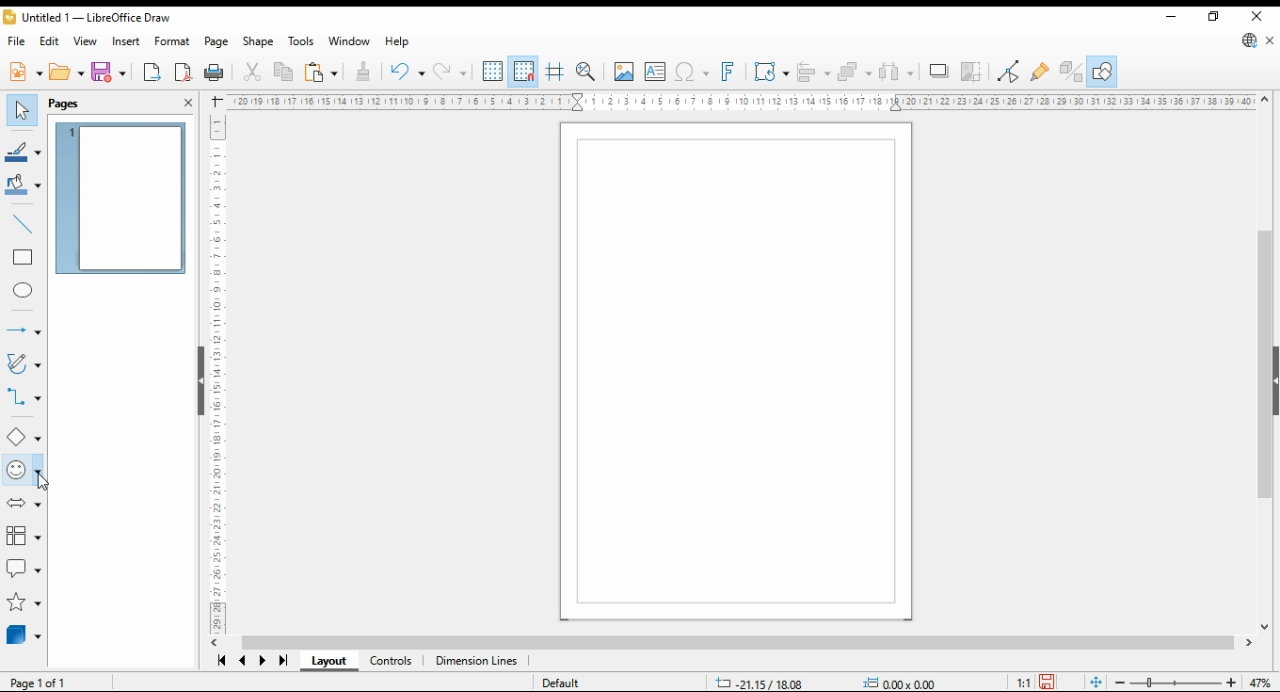  What do you see at coordinates (556, 72) in the screenshot?
I see `helplines while moving` at bounding box center [556, 72].